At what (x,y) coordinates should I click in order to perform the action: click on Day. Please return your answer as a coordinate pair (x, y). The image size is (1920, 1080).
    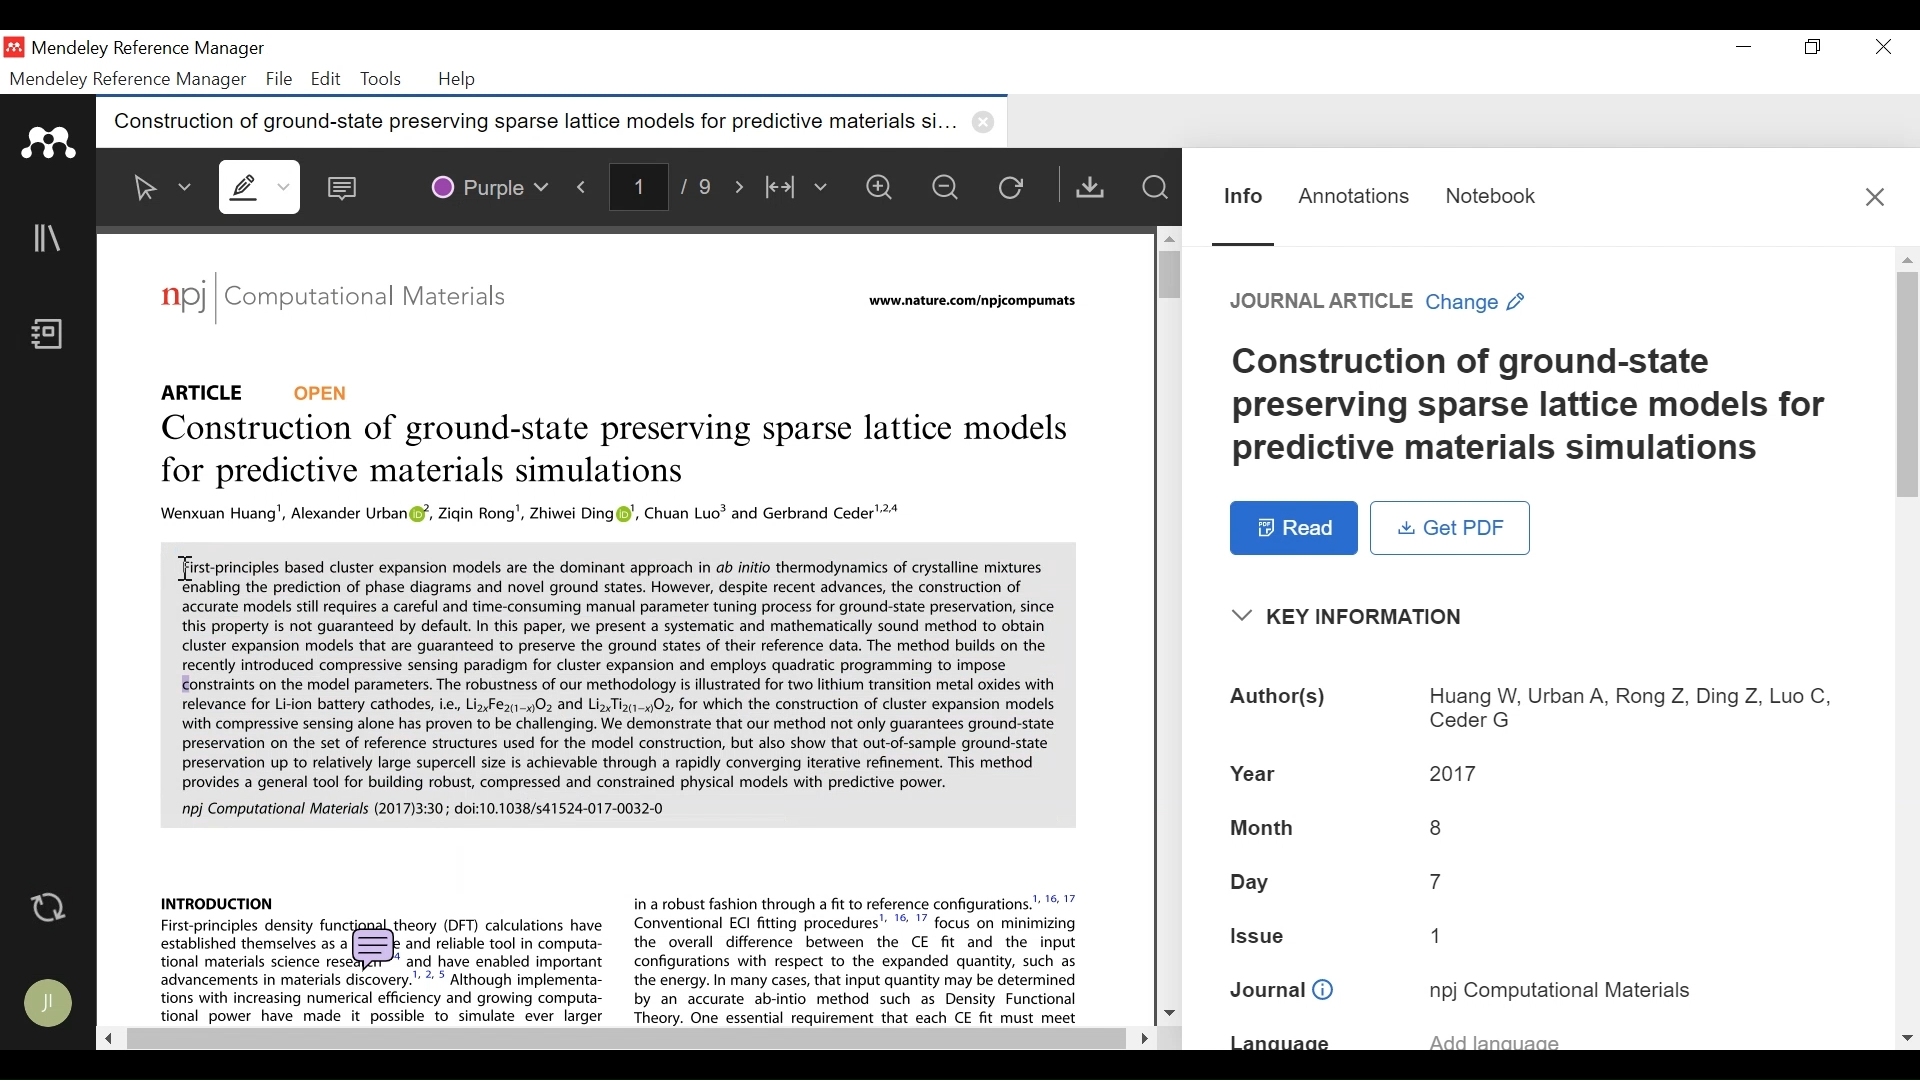
    Looking at the image, I should click on (1253, 883).